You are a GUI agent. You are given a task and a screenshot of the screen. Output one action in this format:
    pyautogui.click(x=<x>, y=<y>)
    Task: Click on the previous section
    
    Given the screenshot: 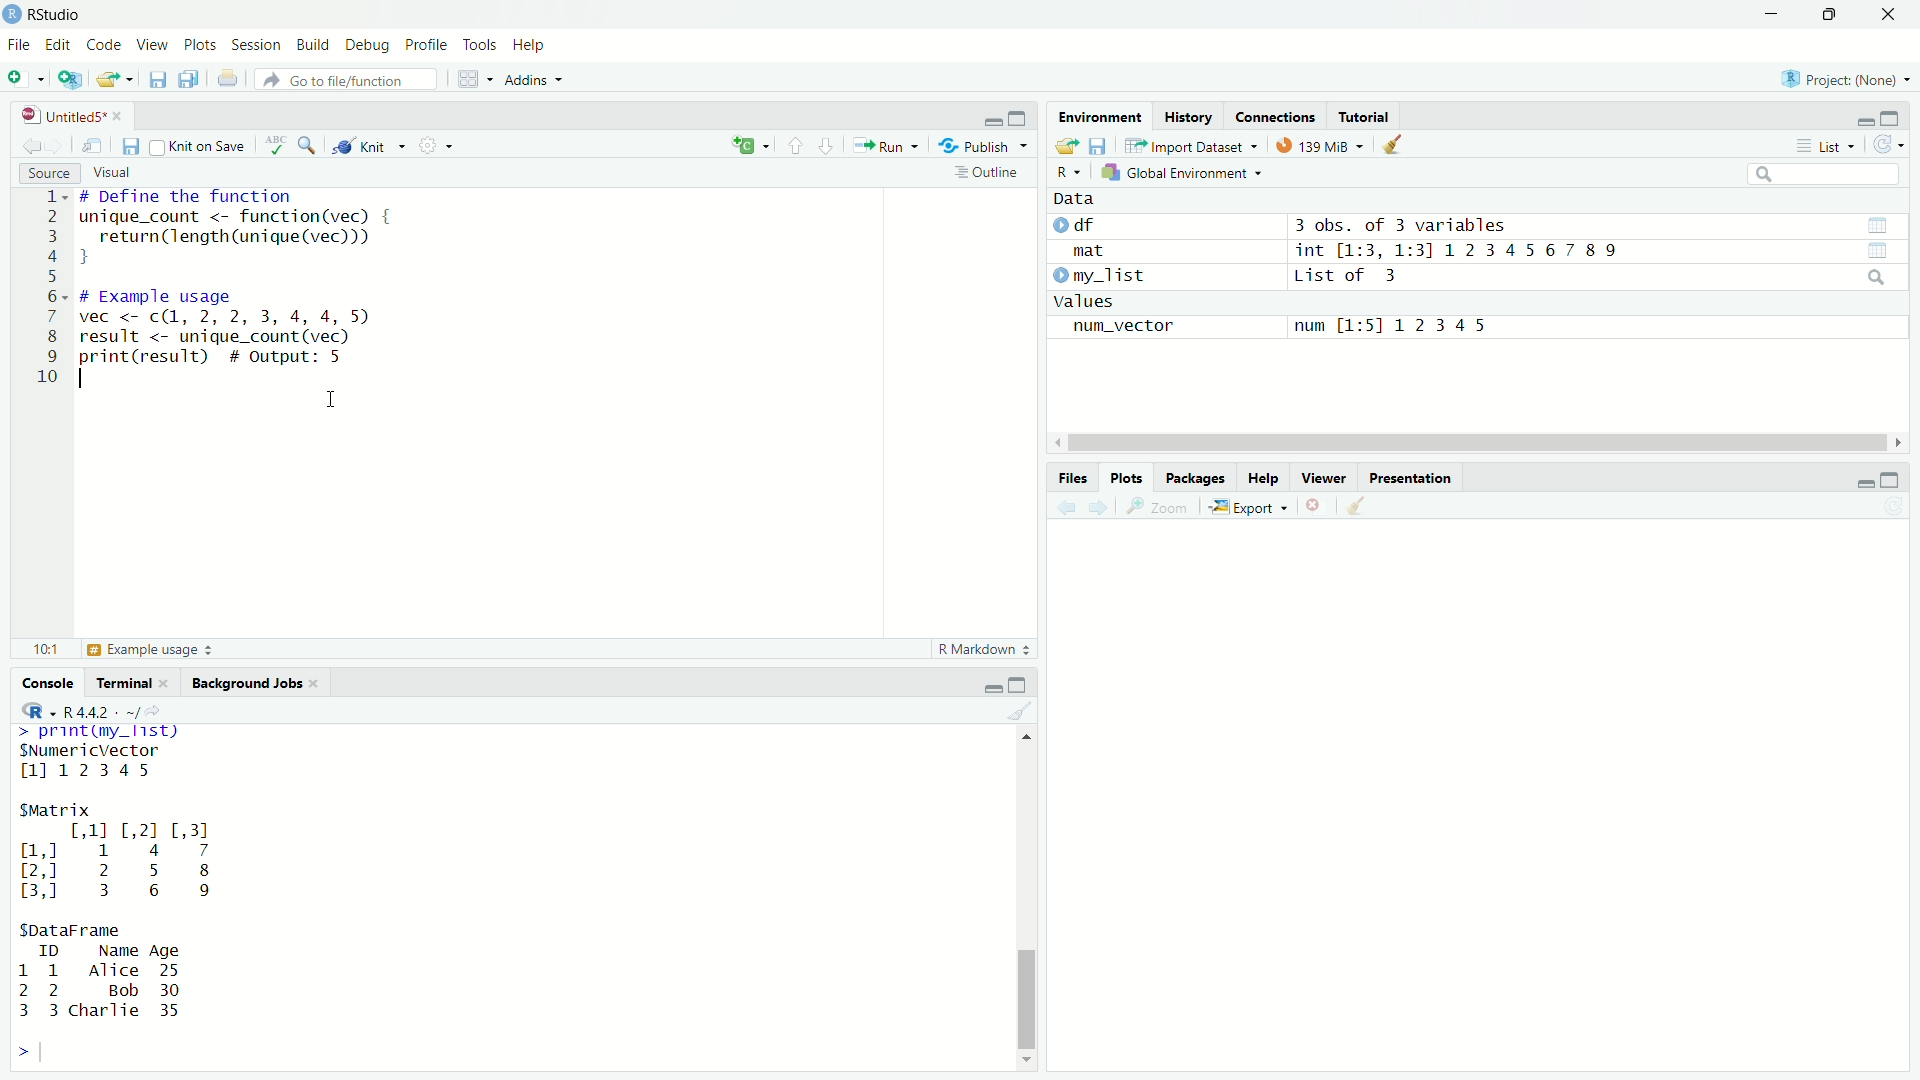 What is the action you would take?
    pyautogui.click(x=795, y=147)
    